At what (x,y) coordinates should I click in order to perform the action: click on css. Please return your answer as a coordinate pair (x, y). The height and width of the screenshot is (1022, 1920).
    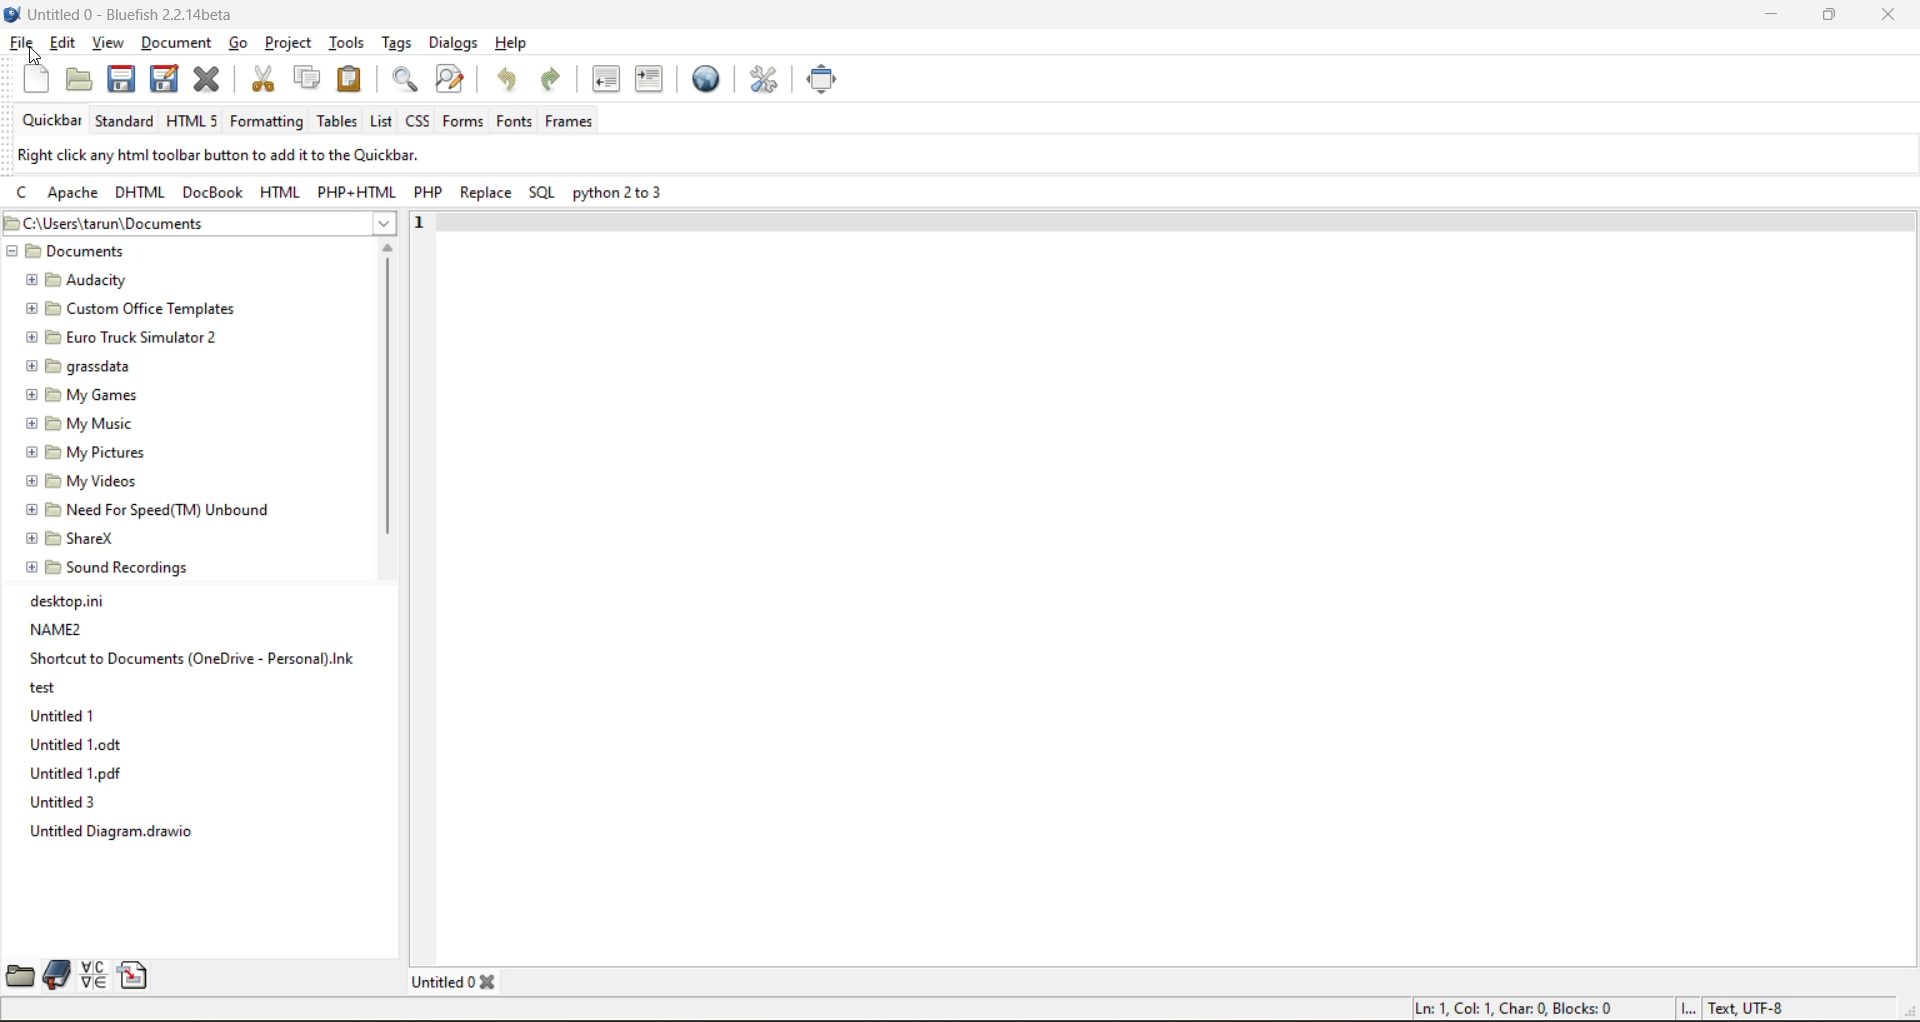
    Looking at the image, I should click on (419, 121).